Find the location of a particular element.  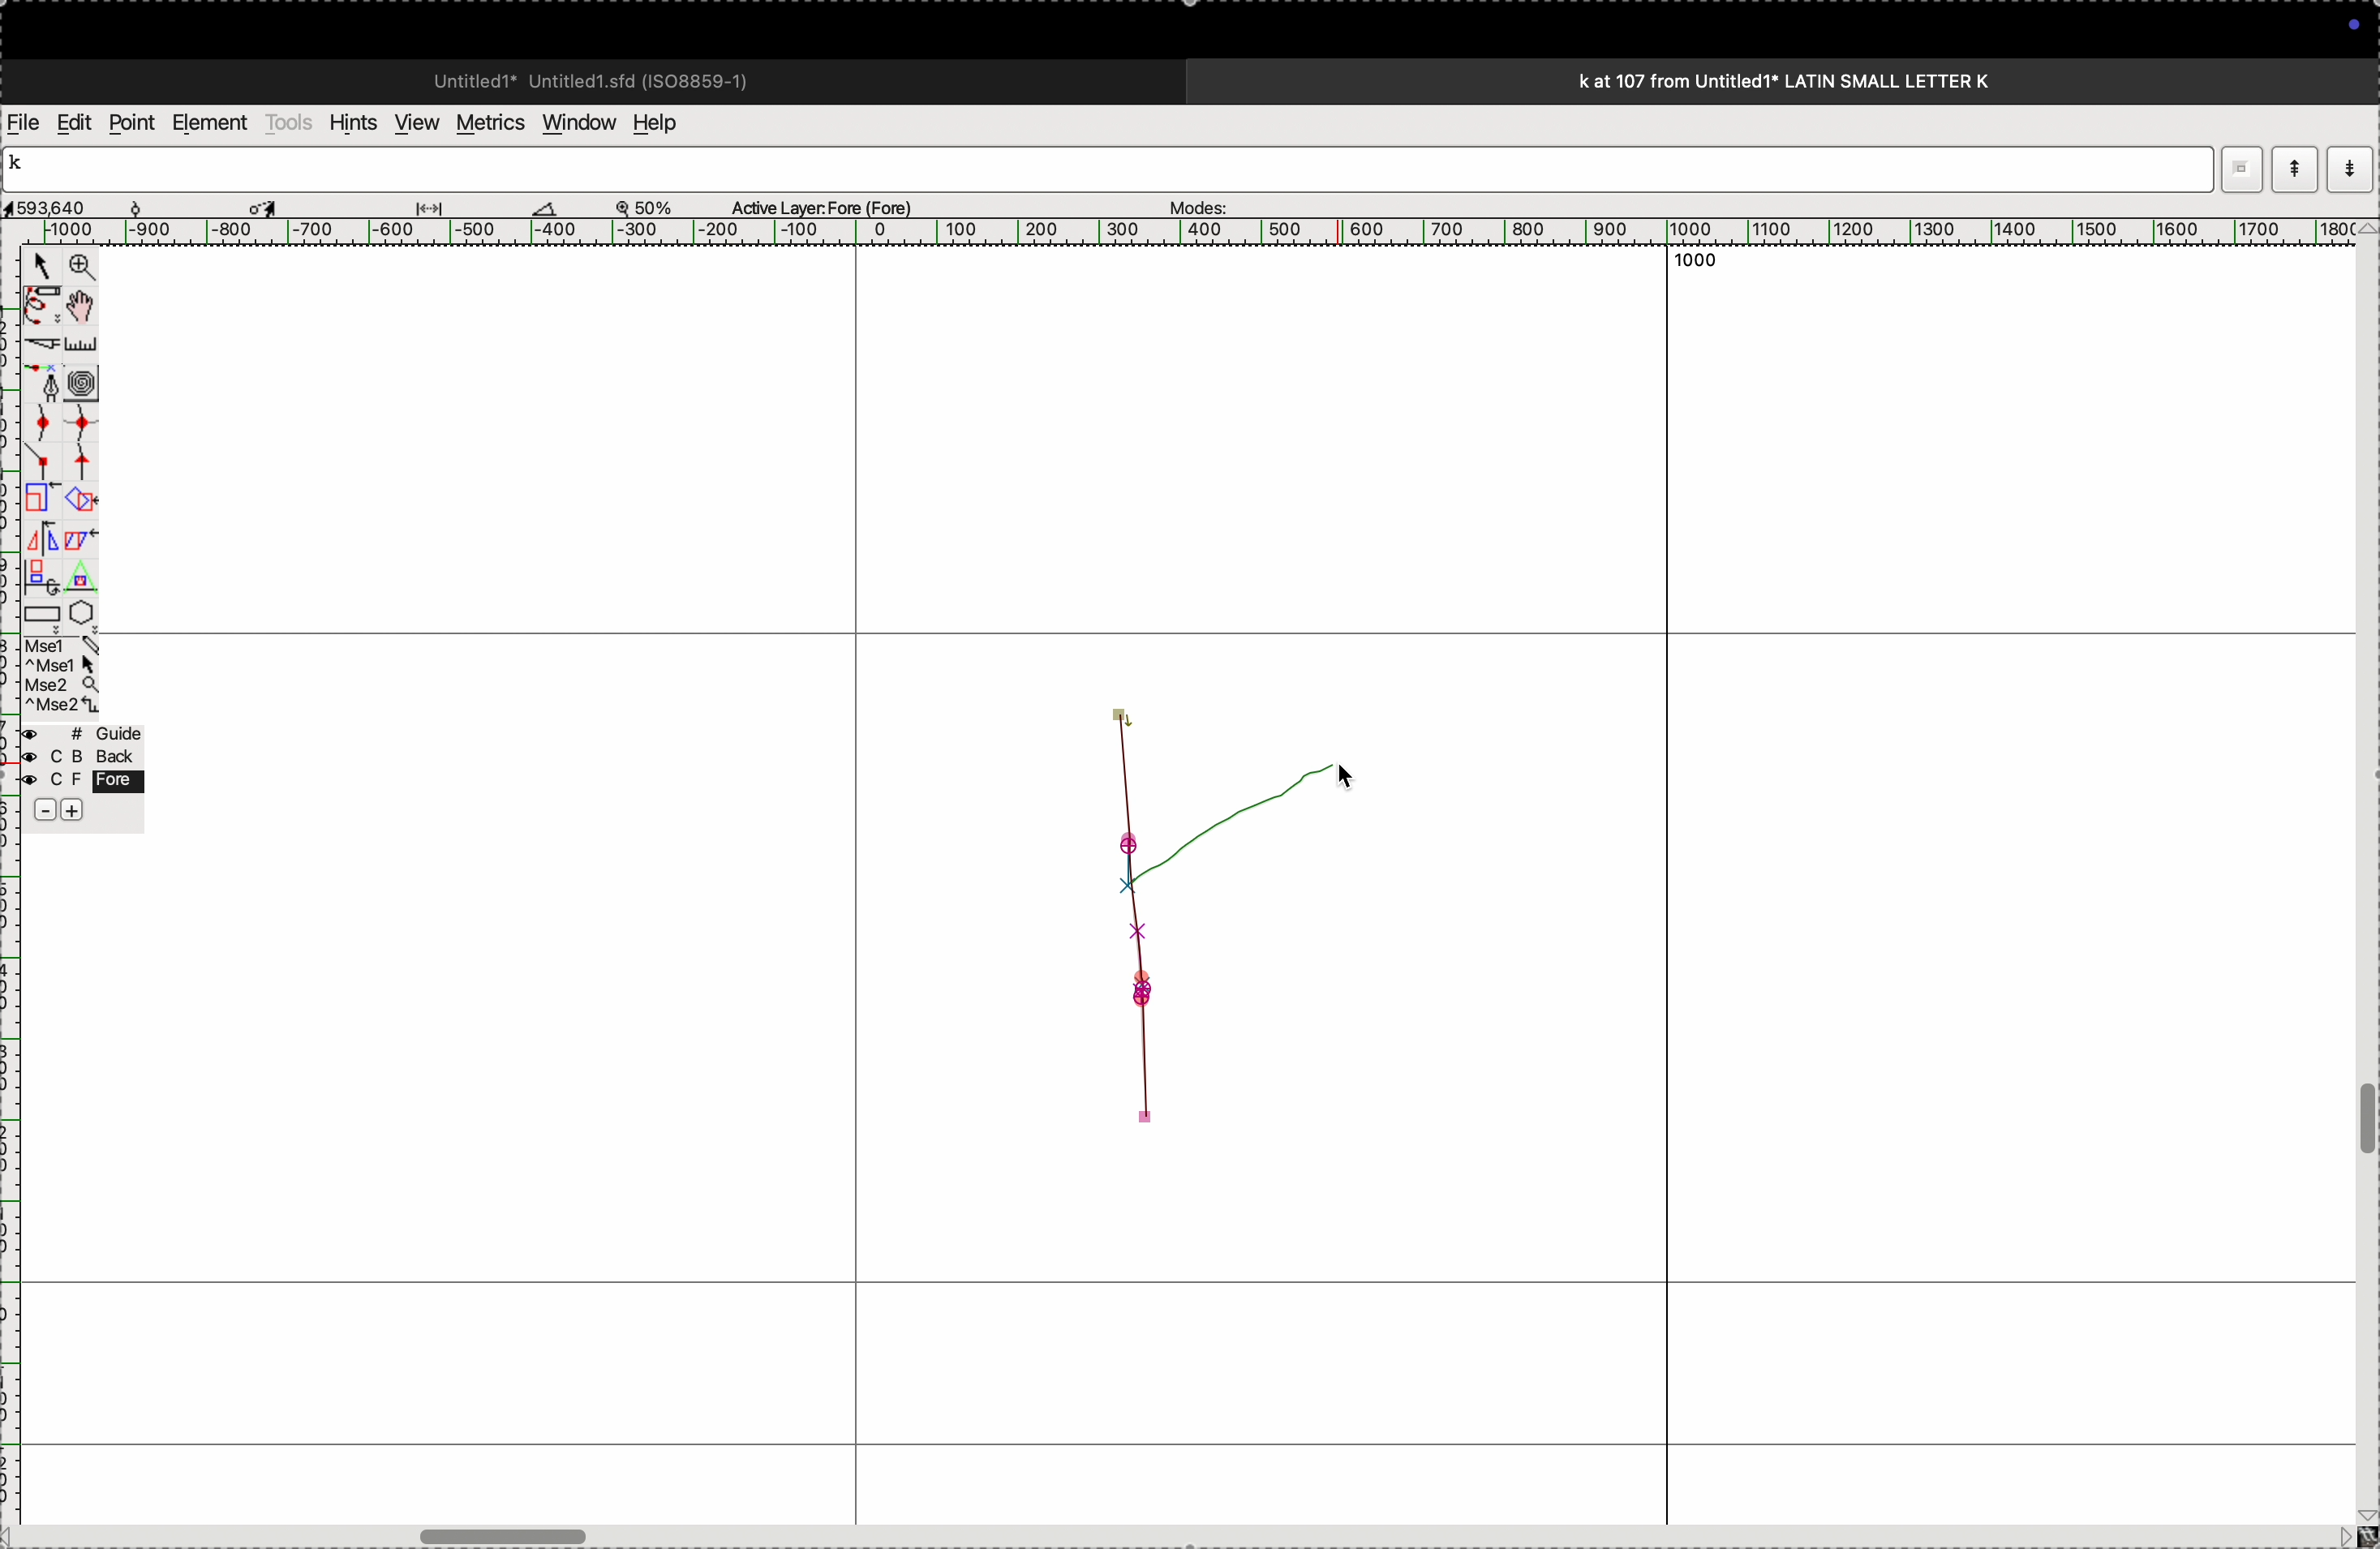

mirror is located at coordinates (41, 555).